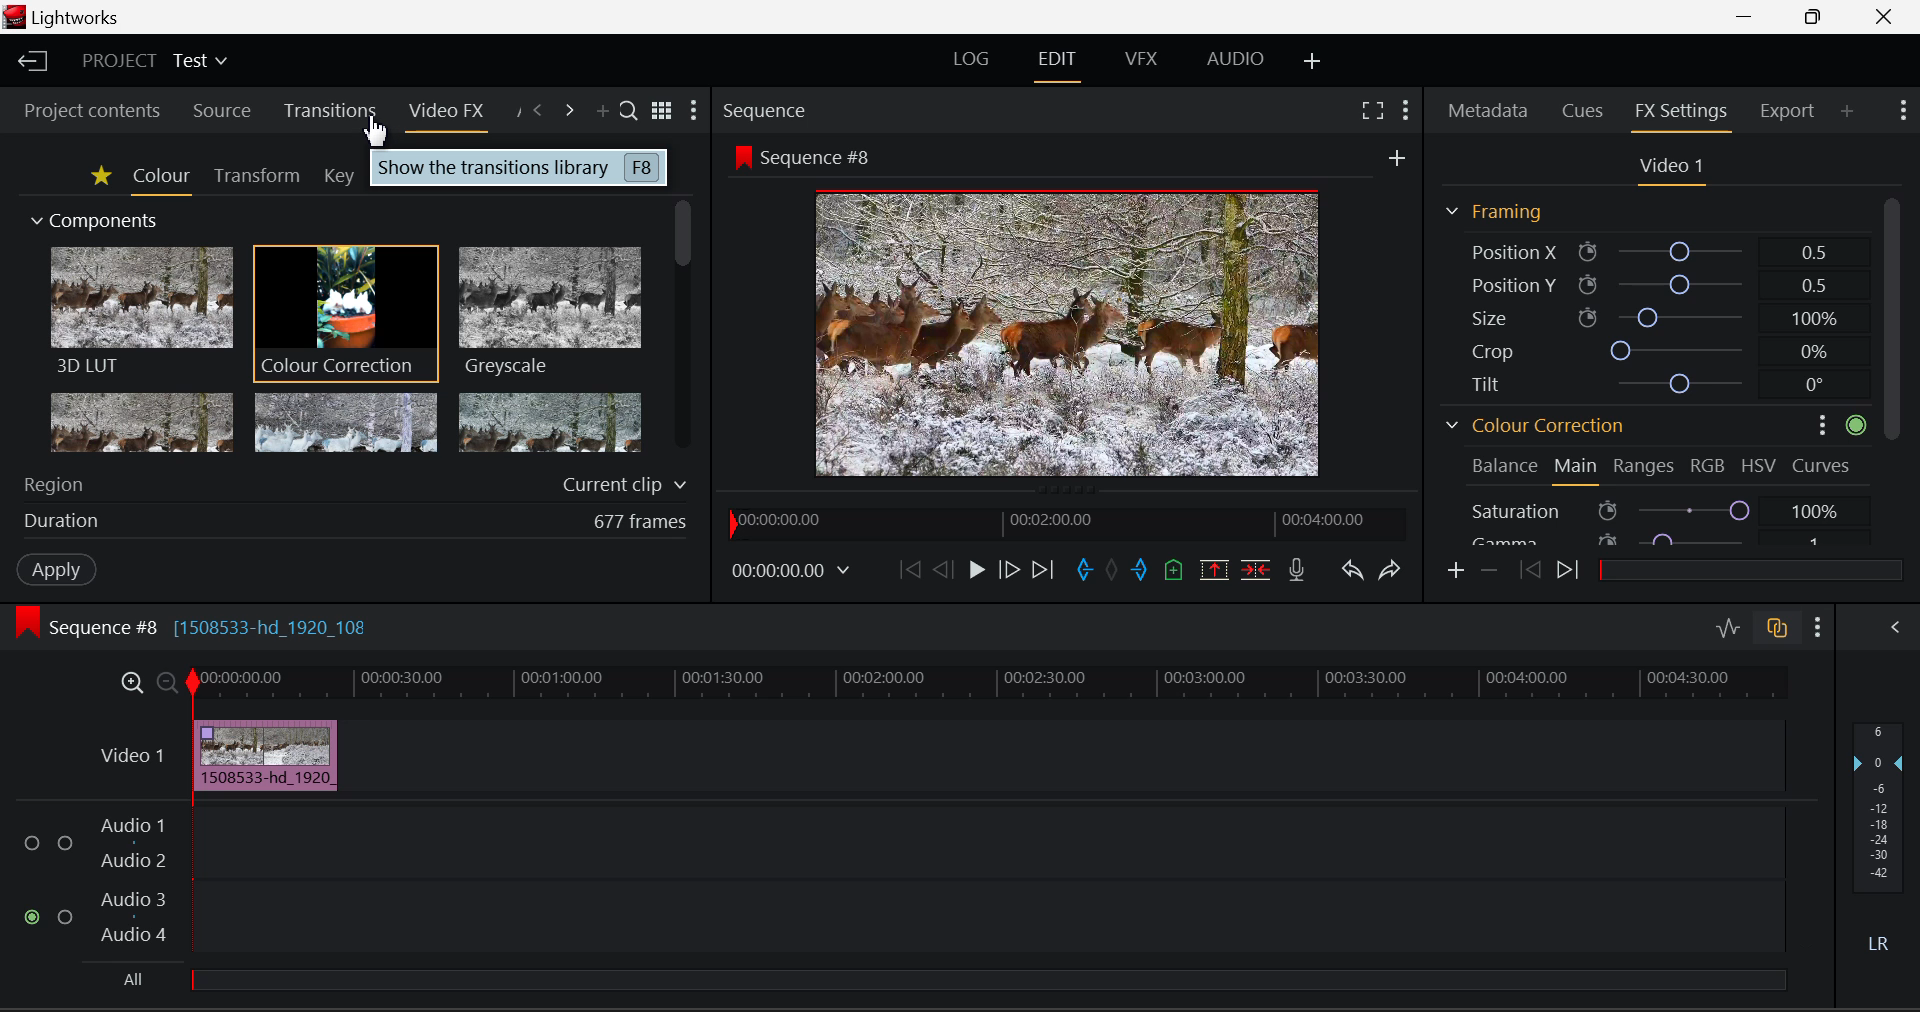  I want to click on active, so click(1857, 424).